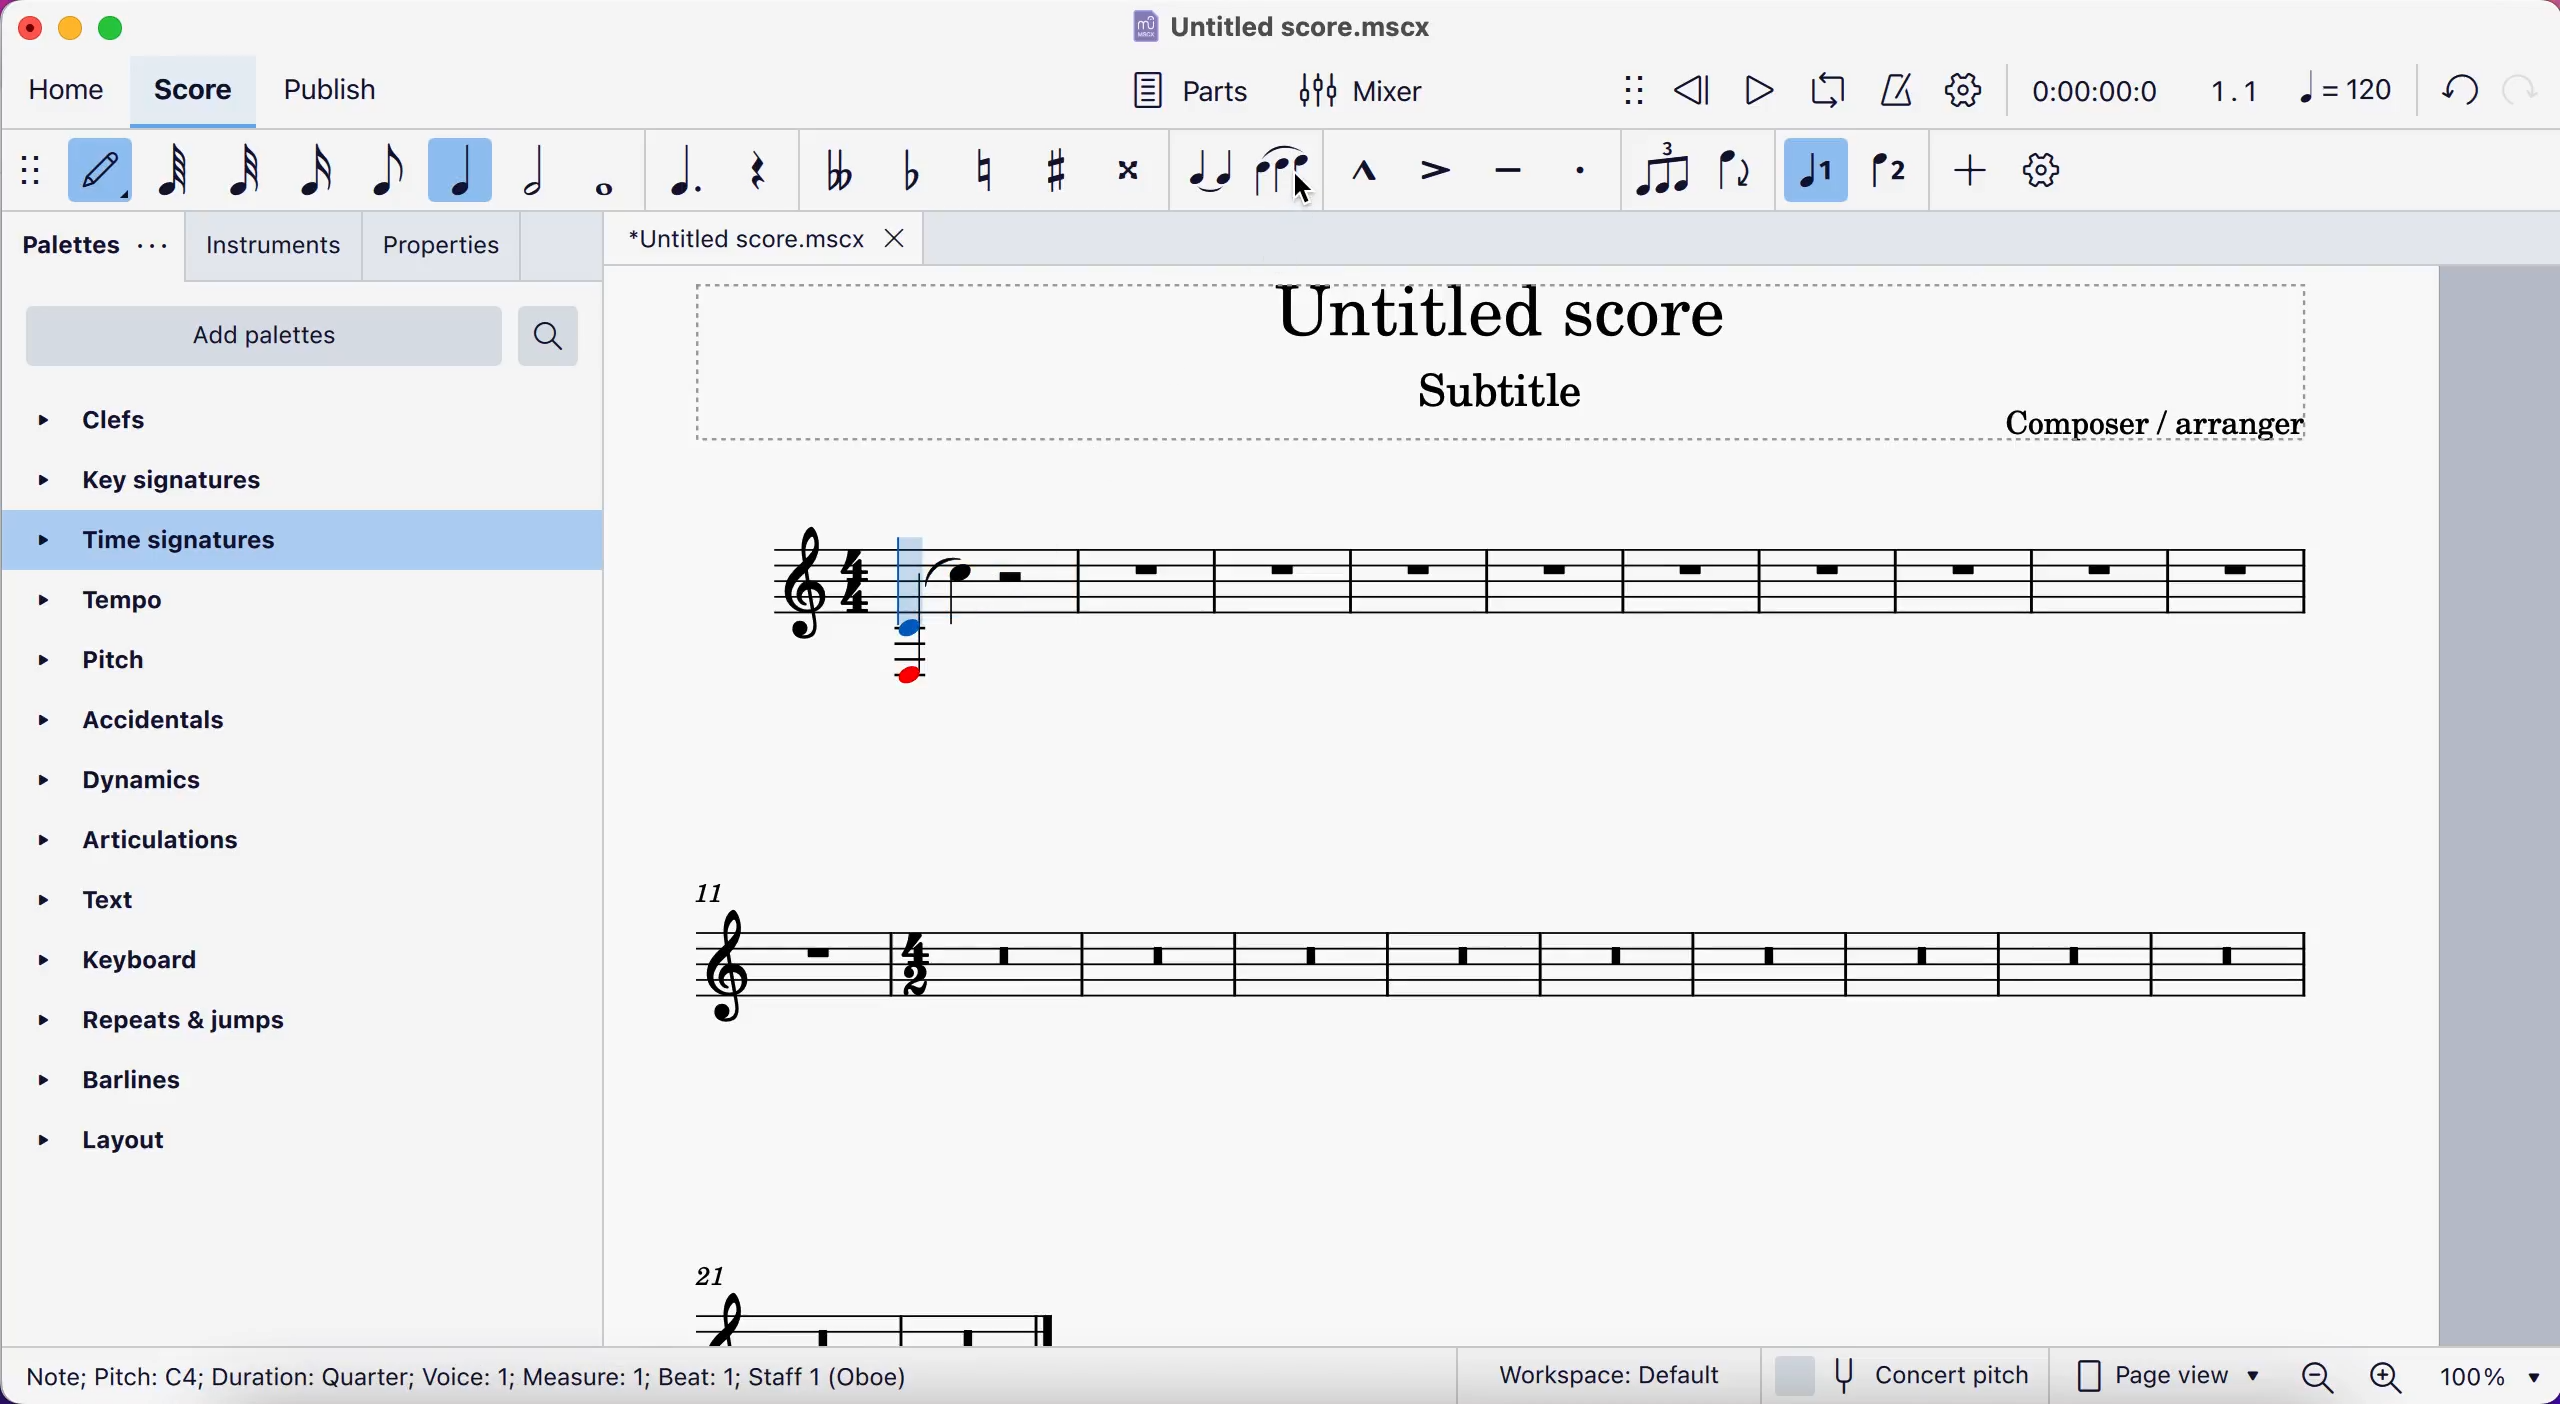 The height and width of the screenshot is (1404, 2560). I want to click on customization toolbar, so click(2048, 176).